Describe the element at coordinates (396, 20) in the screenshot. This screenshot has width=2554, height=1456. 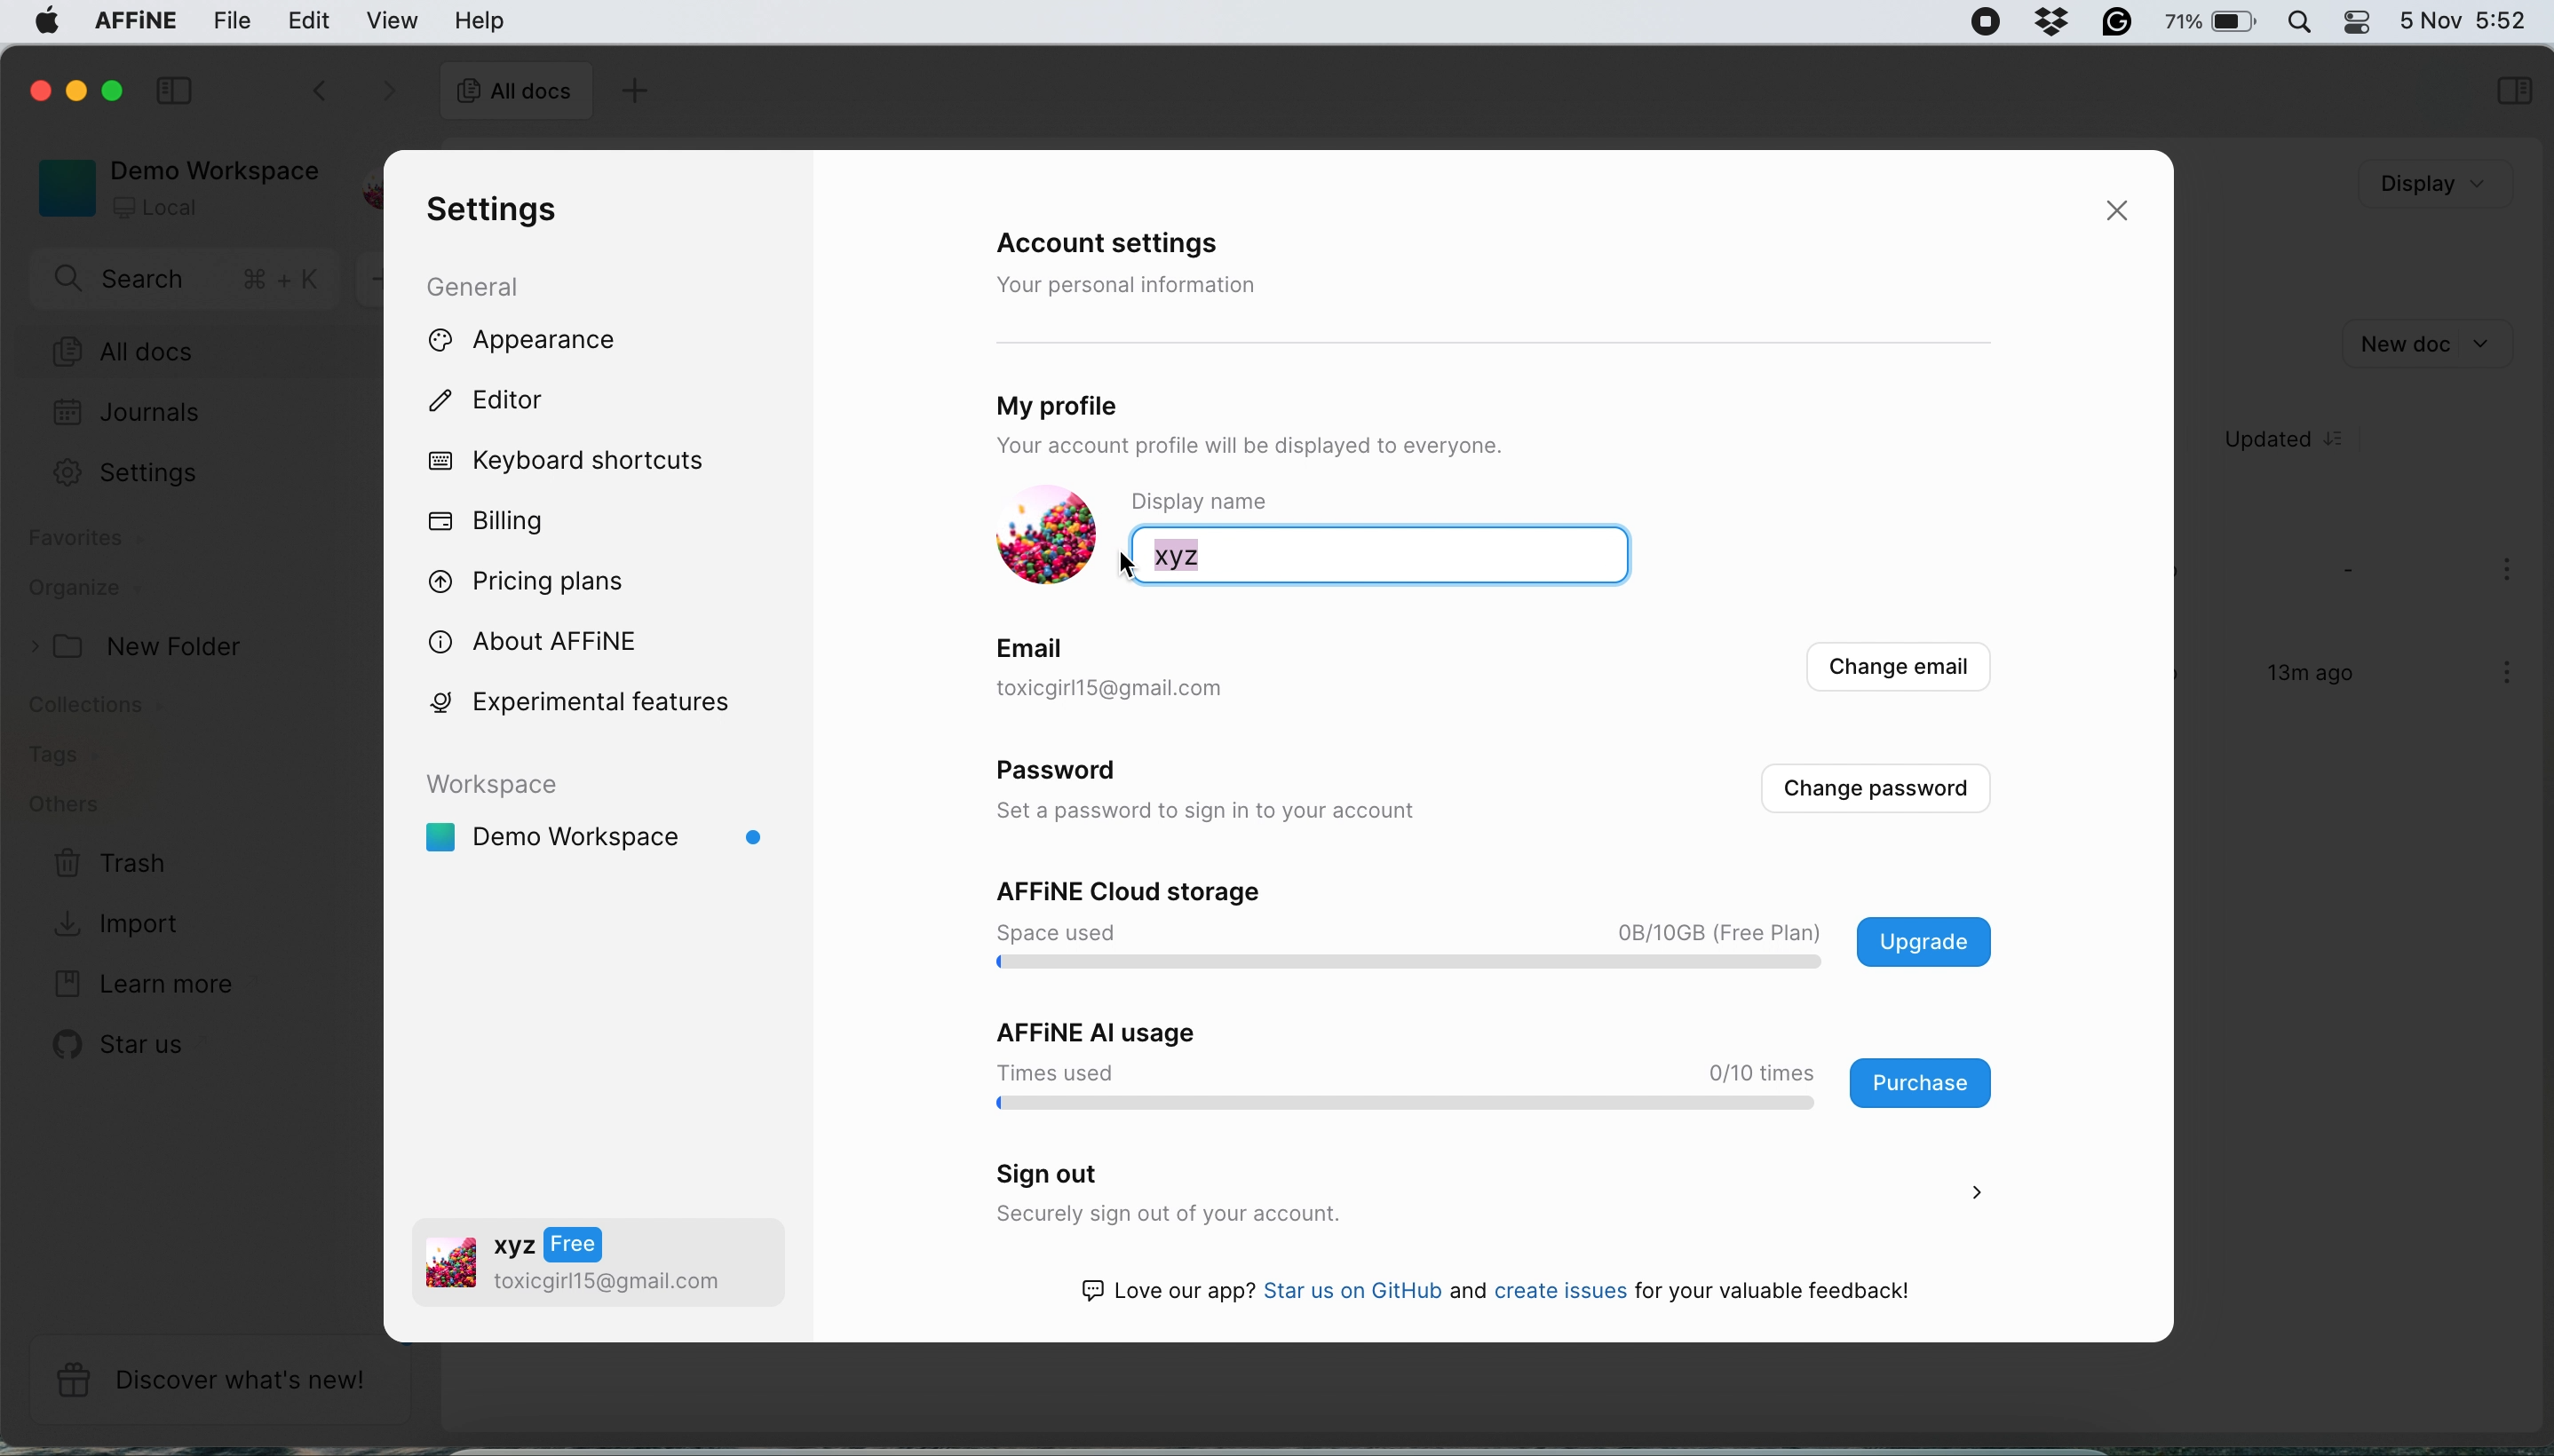
I see `view` at that location.